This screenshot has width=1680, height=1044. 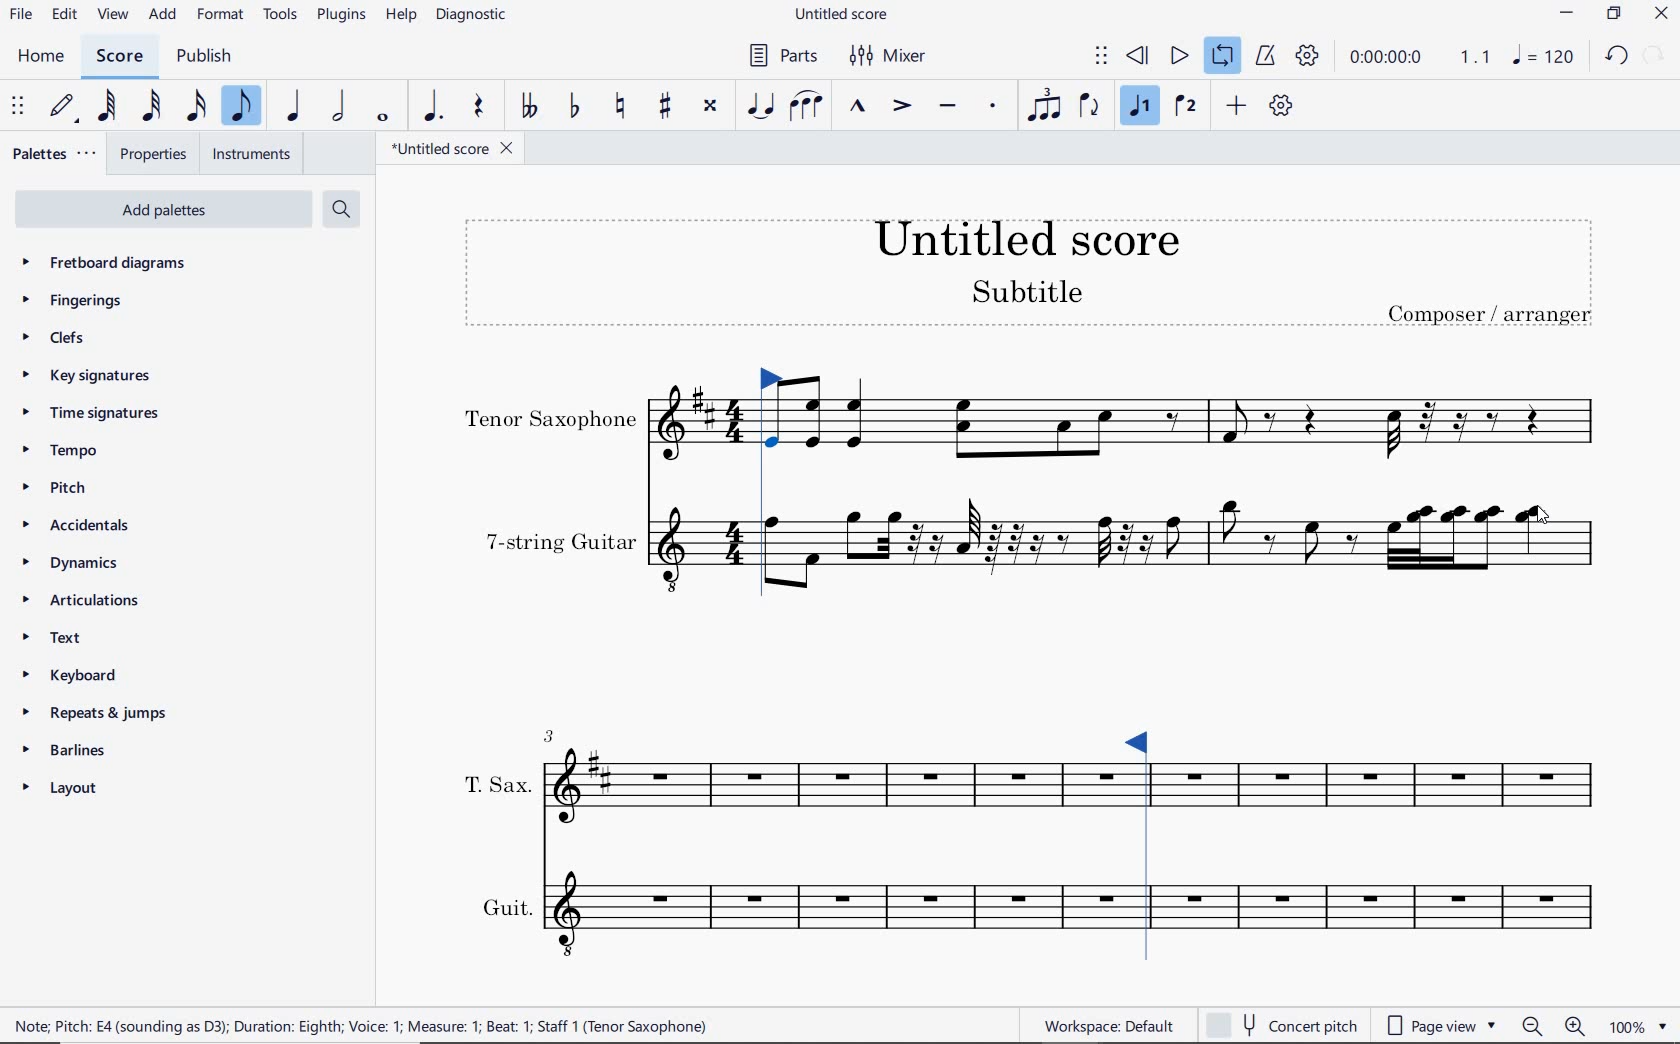 I want to click on TOGGLE-DOUBLE FLAT, so click(x=528, y=108).